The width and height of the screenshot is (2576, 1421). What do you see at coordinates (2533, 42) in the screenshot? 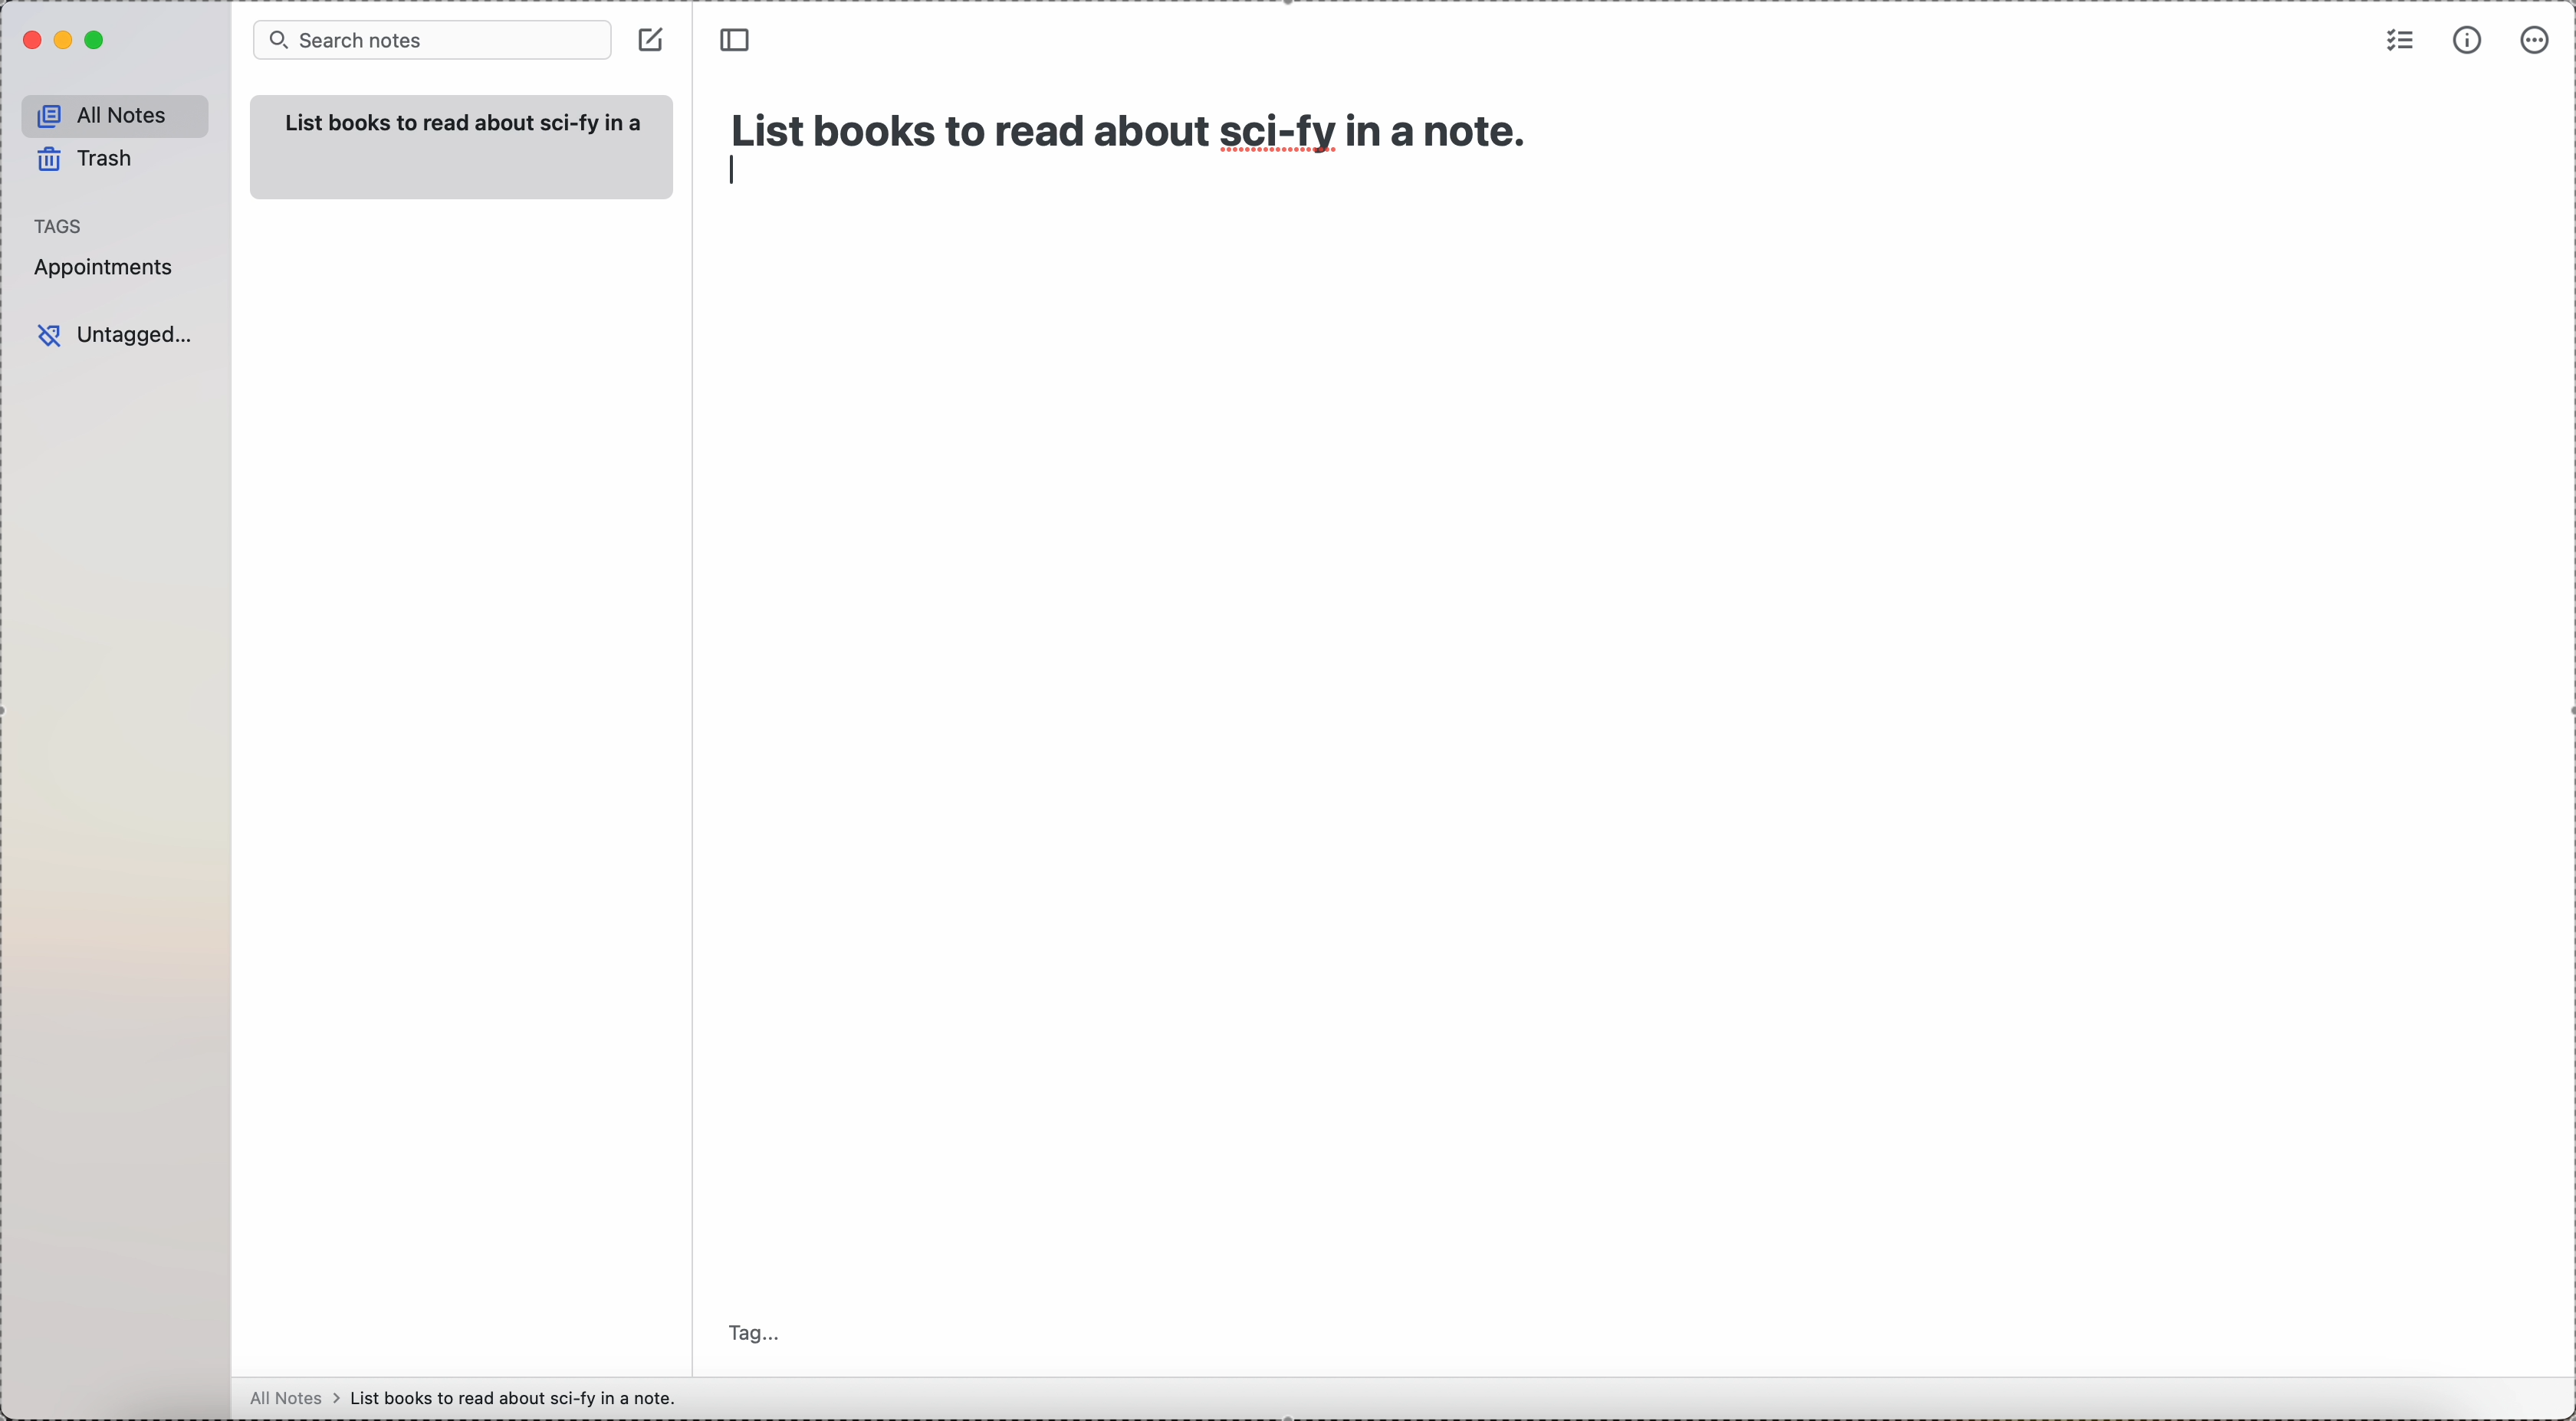
I see `more options` at bounding box center [2533, 42].